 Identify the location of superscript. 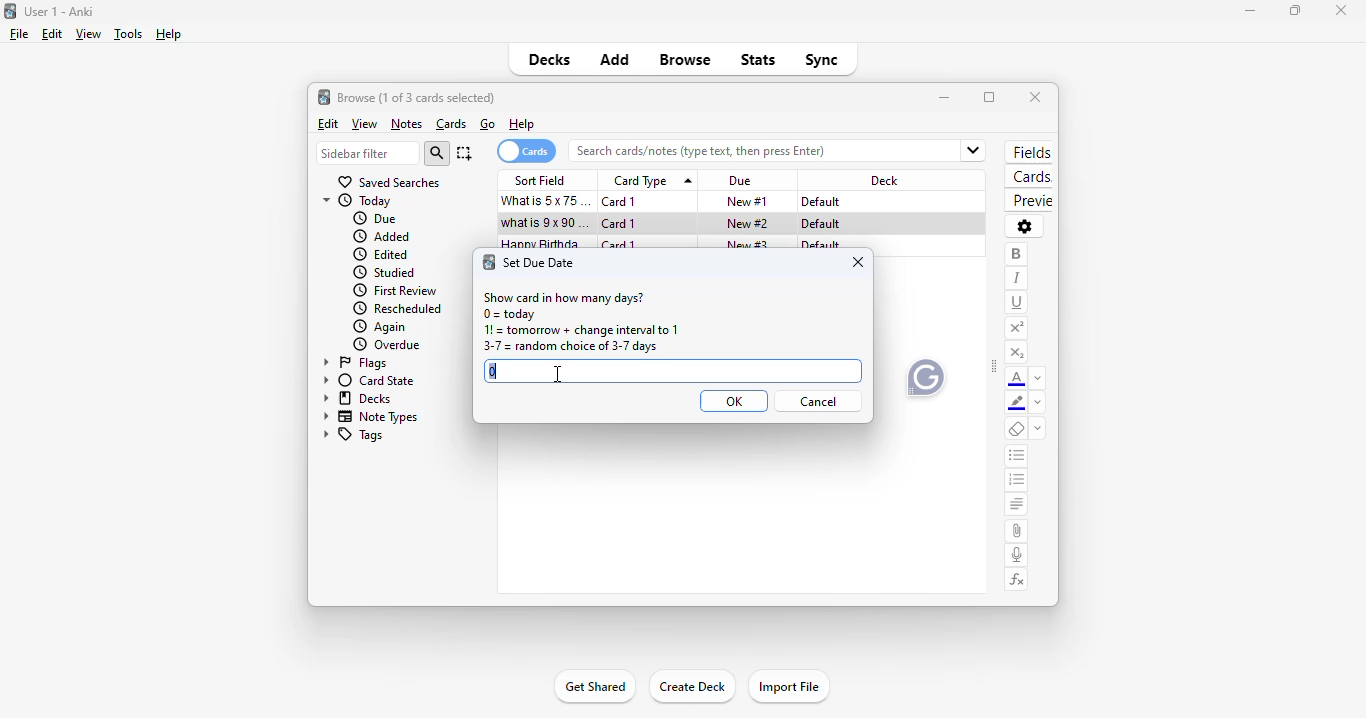
(1017, 328).